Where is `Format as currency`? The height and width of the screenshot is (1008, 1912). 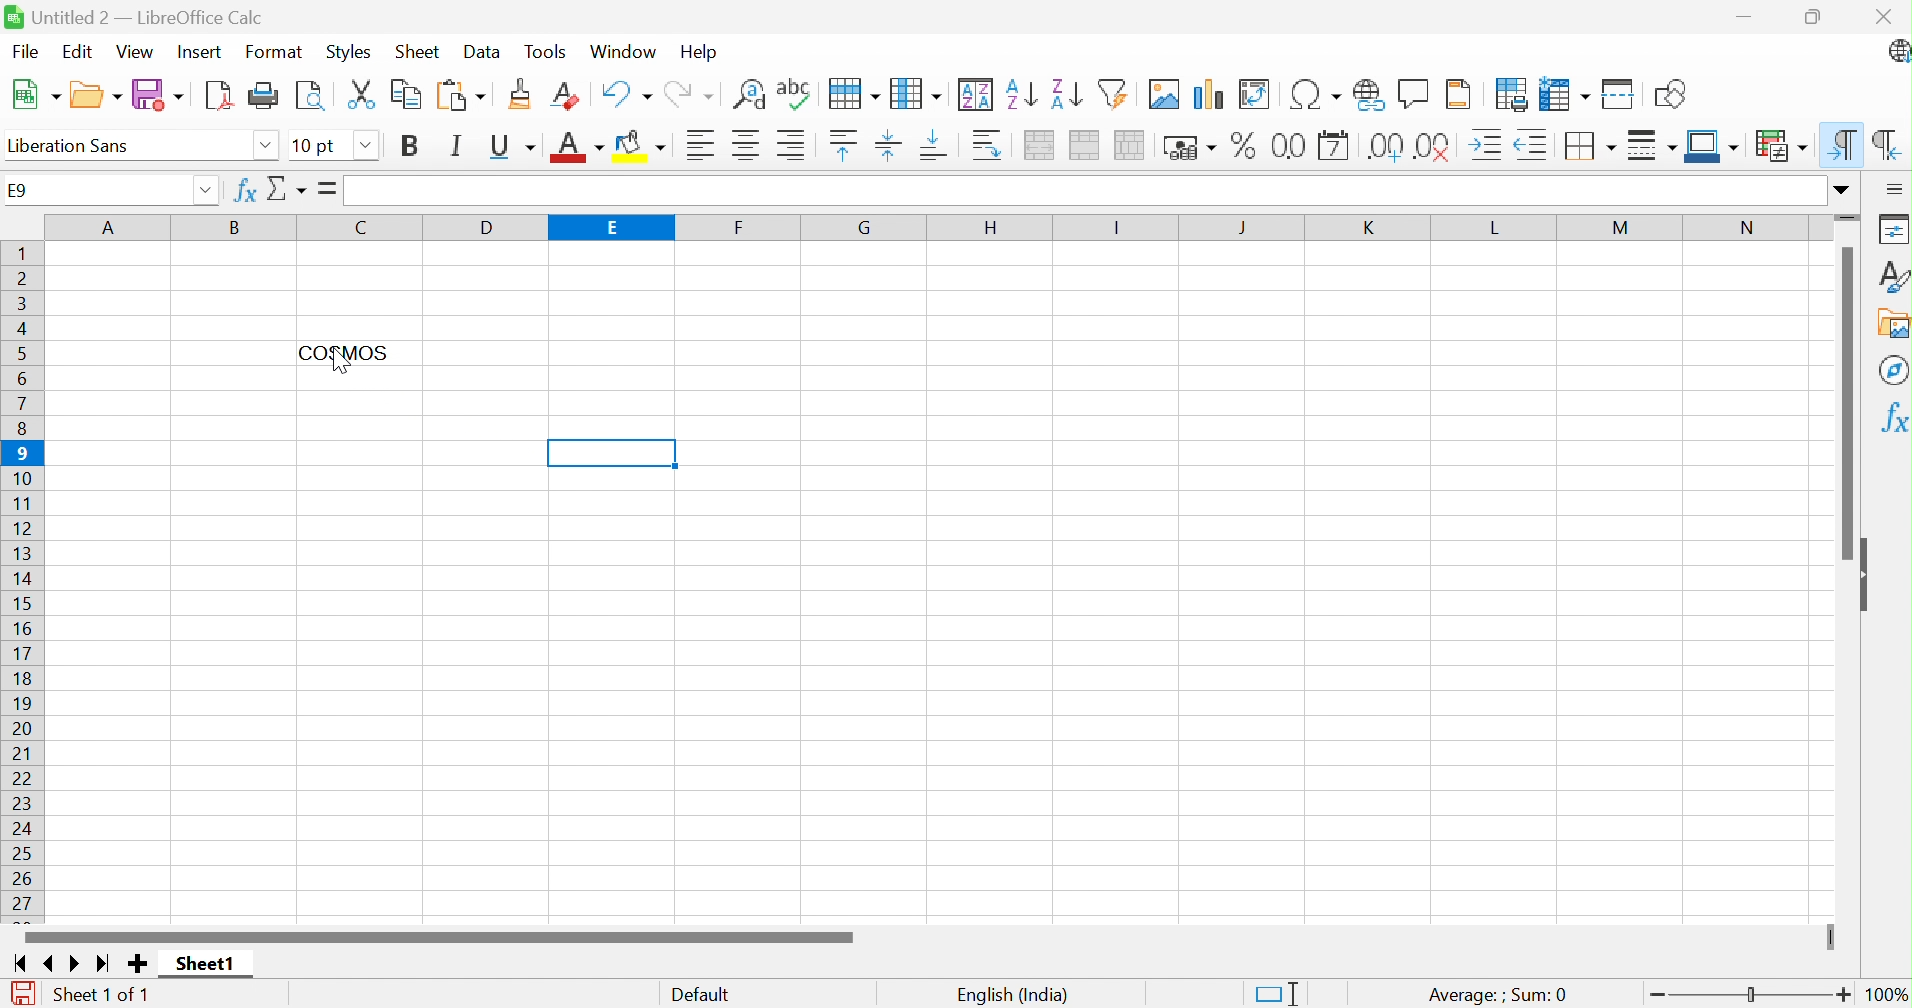
Format as currency is located at coordinates (1189, 149).